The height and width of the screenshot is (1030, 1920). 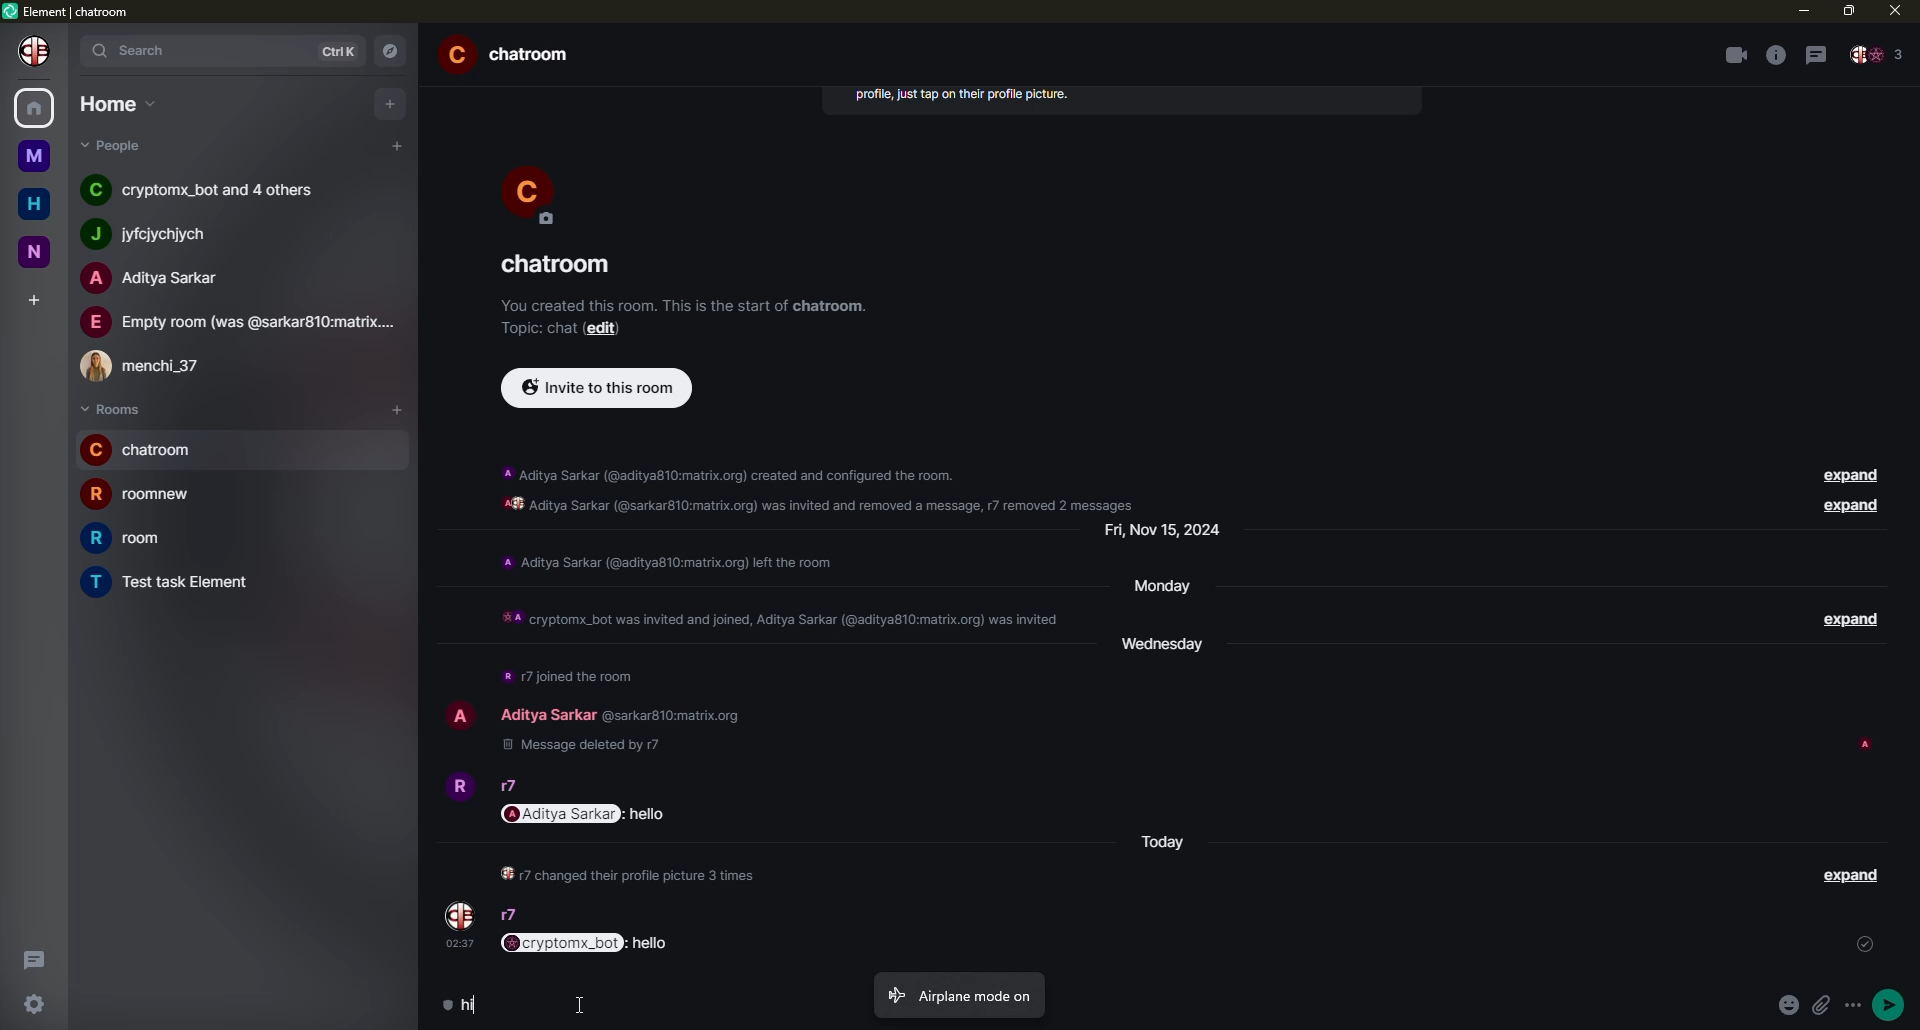 I want to click on add, so click(x=388, y=104).